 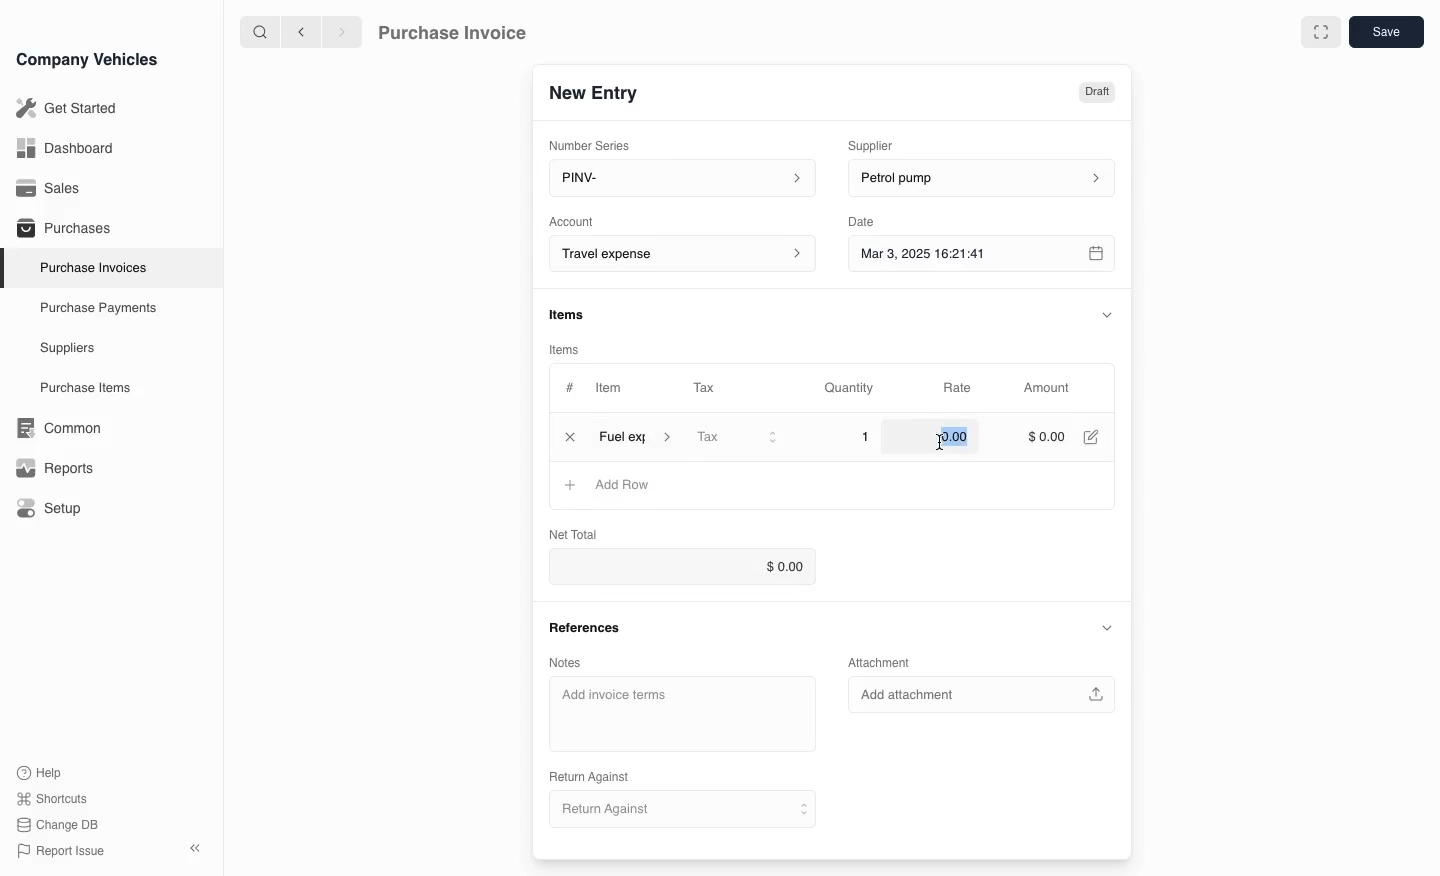 What do you see at coordinates (66, 349) in the screenshot?
I see `Suppliers` at bounding box center [66, 349].